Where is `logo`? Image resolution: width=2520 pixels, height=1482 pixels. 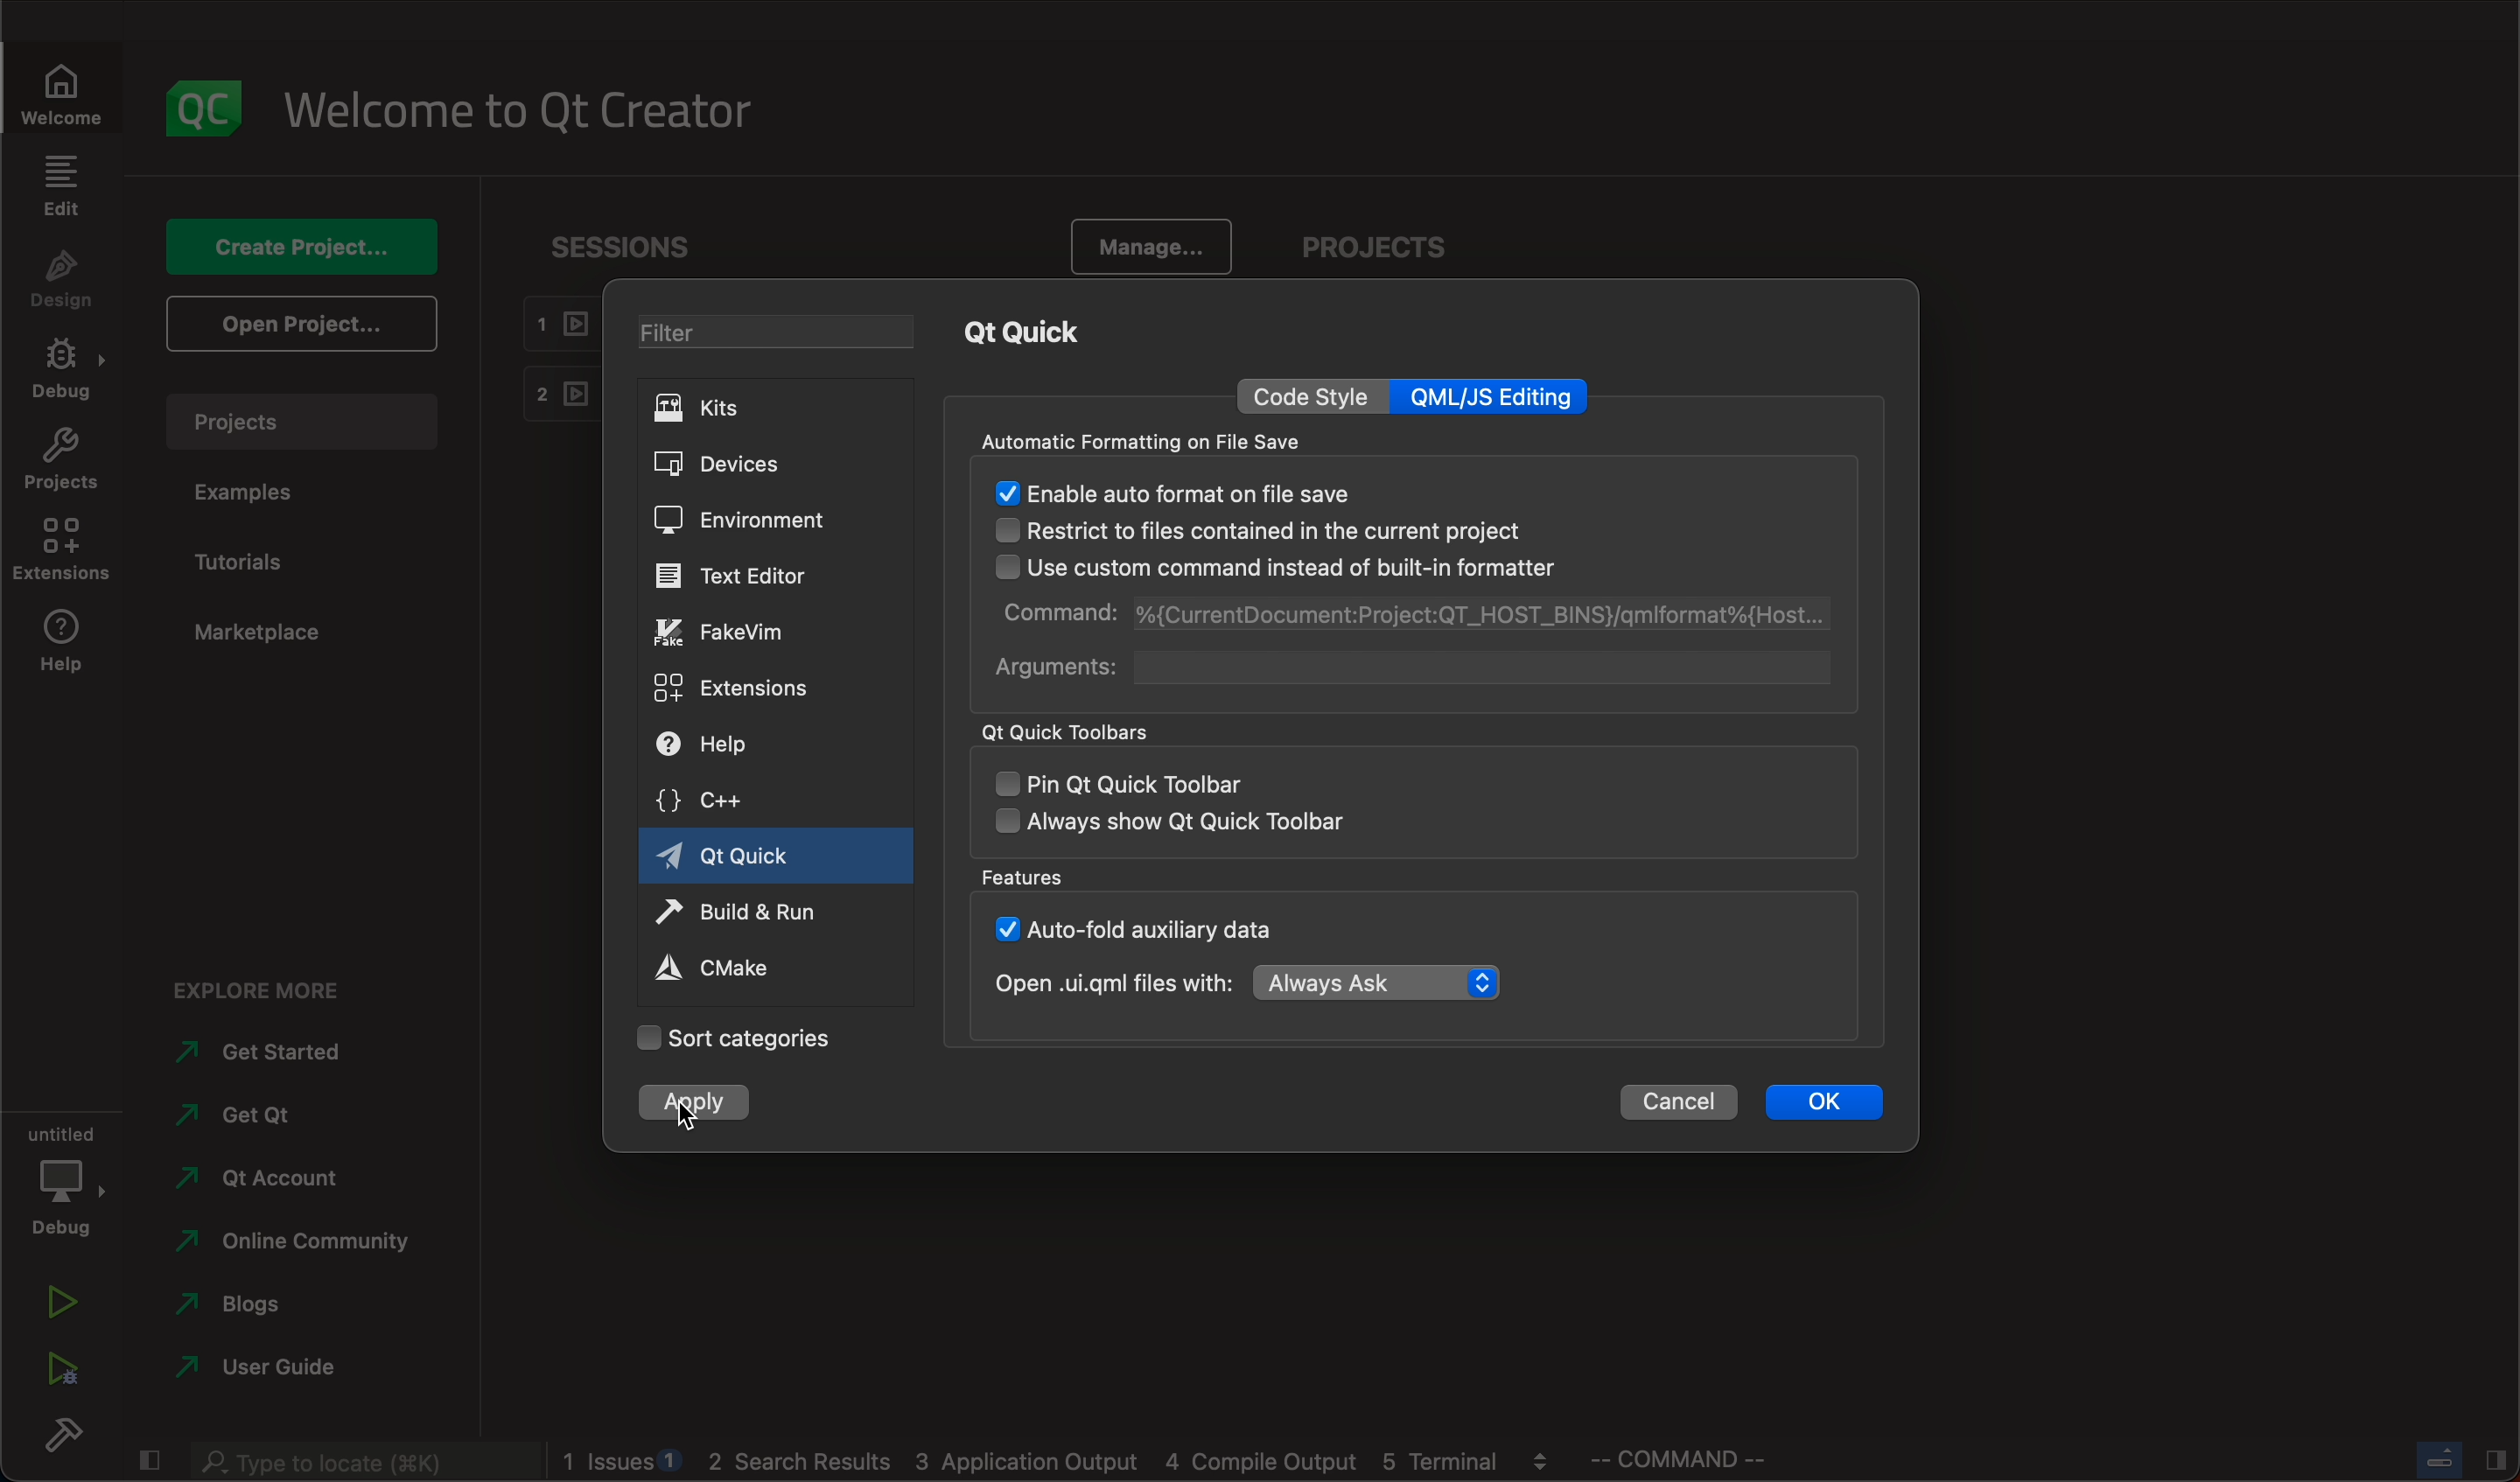
logo is located at coordinates (204, 112).